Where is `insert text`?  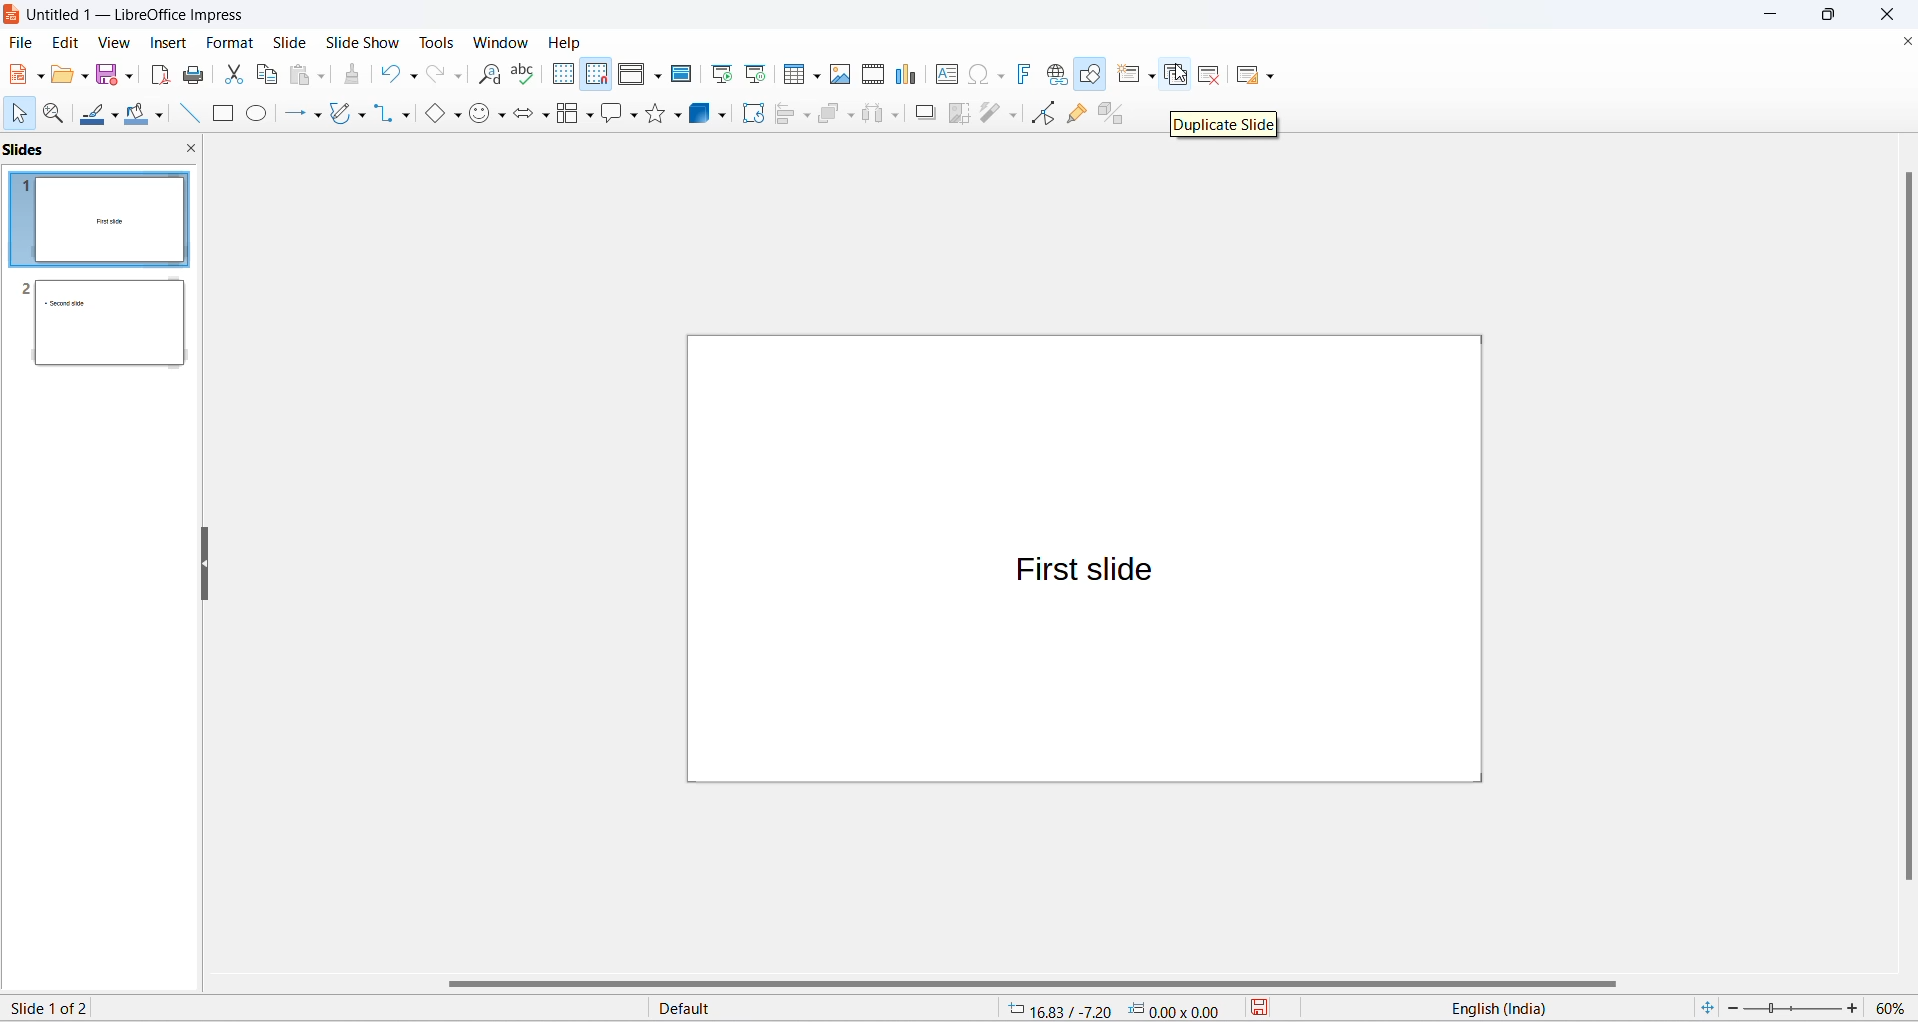 insert text is located at coordinates (949, 73).